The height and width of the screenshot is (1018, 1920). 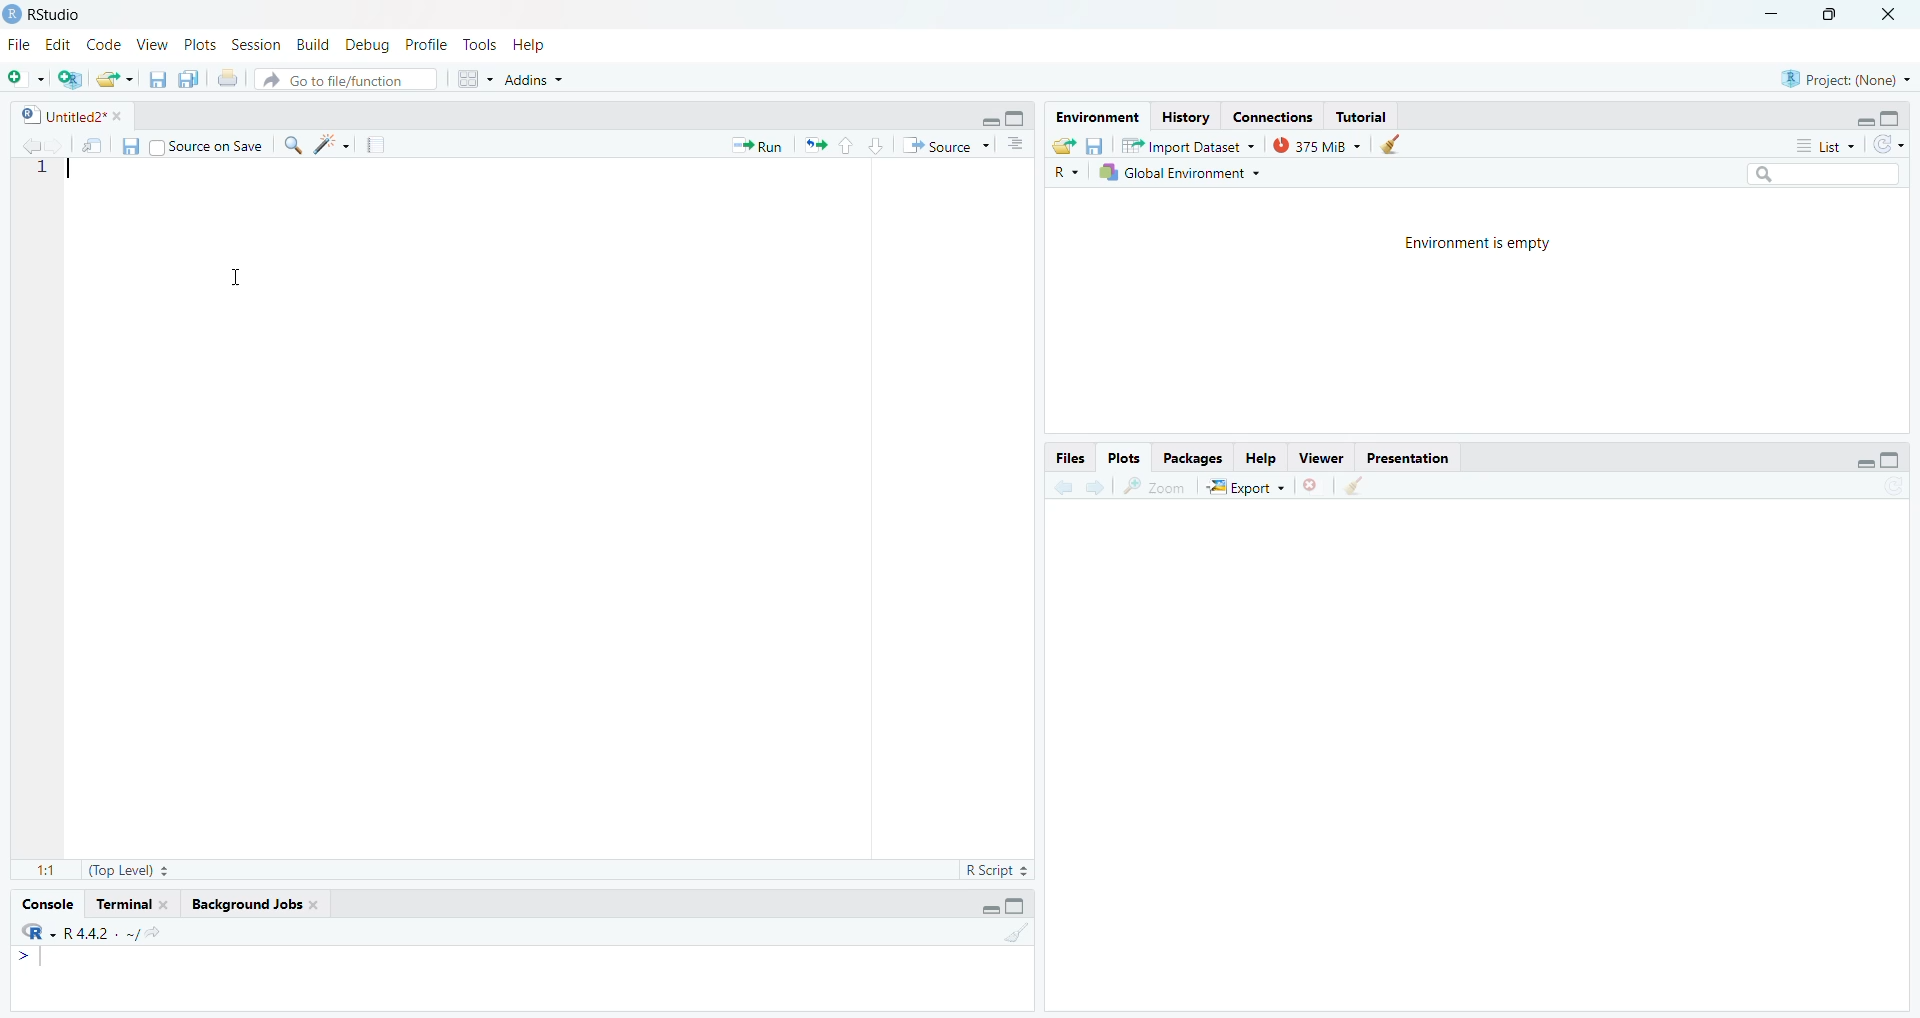 I want to click on Environment is empty, so click(x=1481, y=247).